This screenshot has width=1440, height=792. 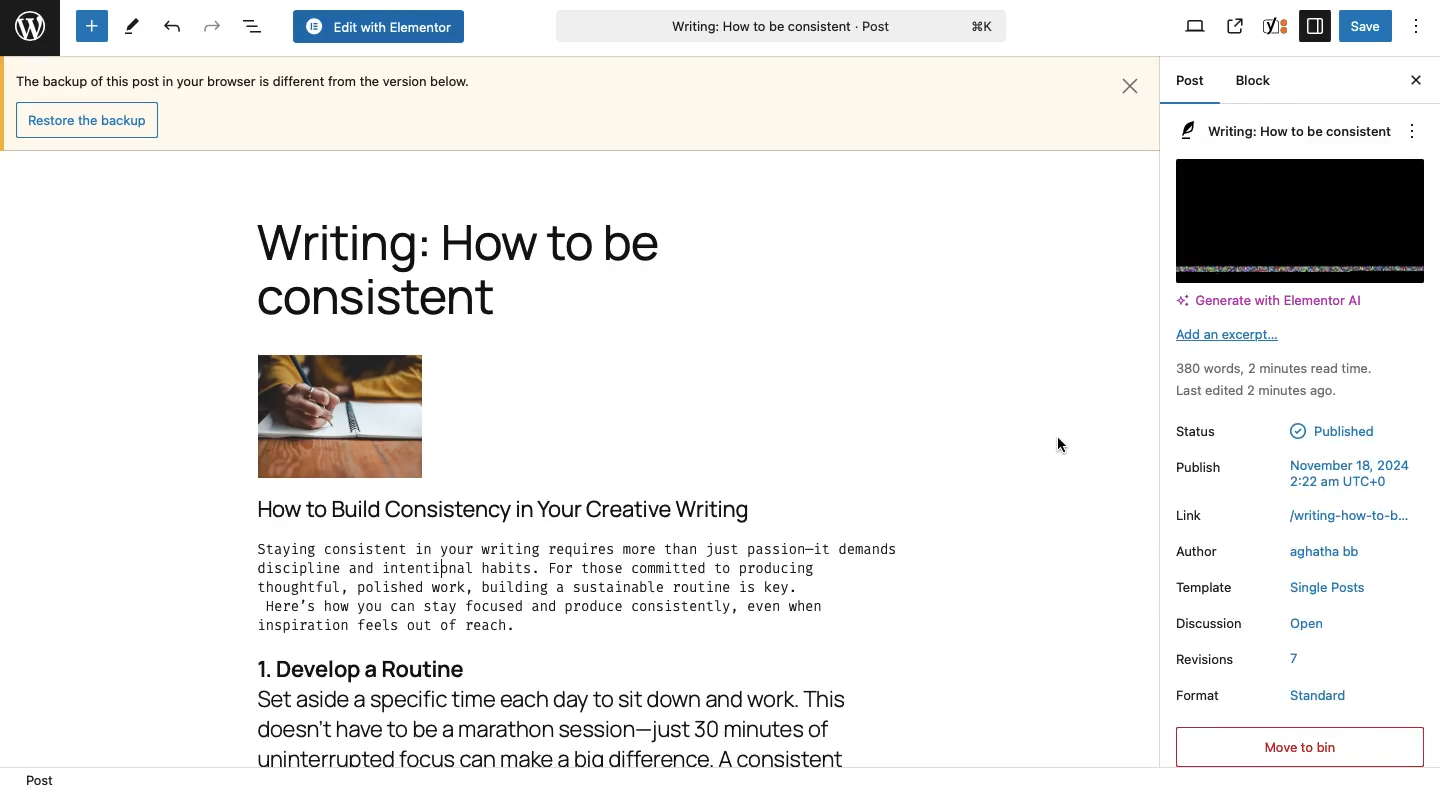 I want to click on View, so click(x=1196, y=28).